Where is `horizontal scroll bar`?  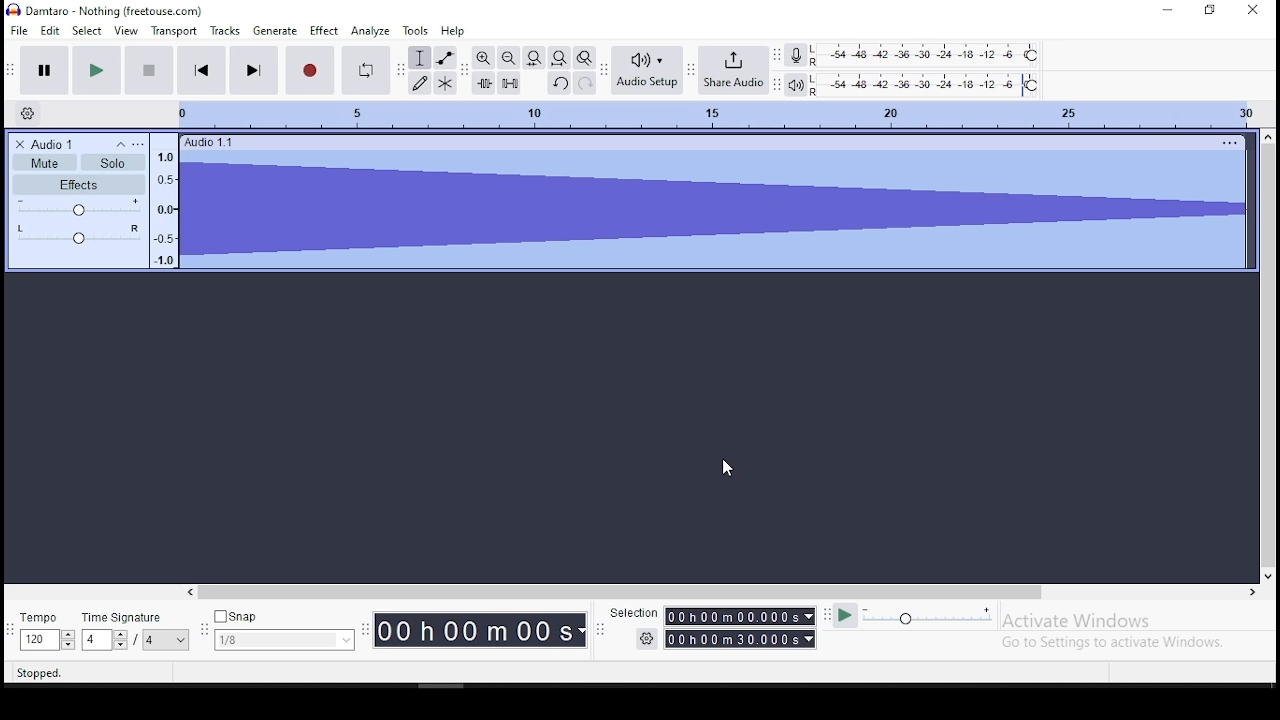 horizontal scroll bar is located at coordinates (484, 588).